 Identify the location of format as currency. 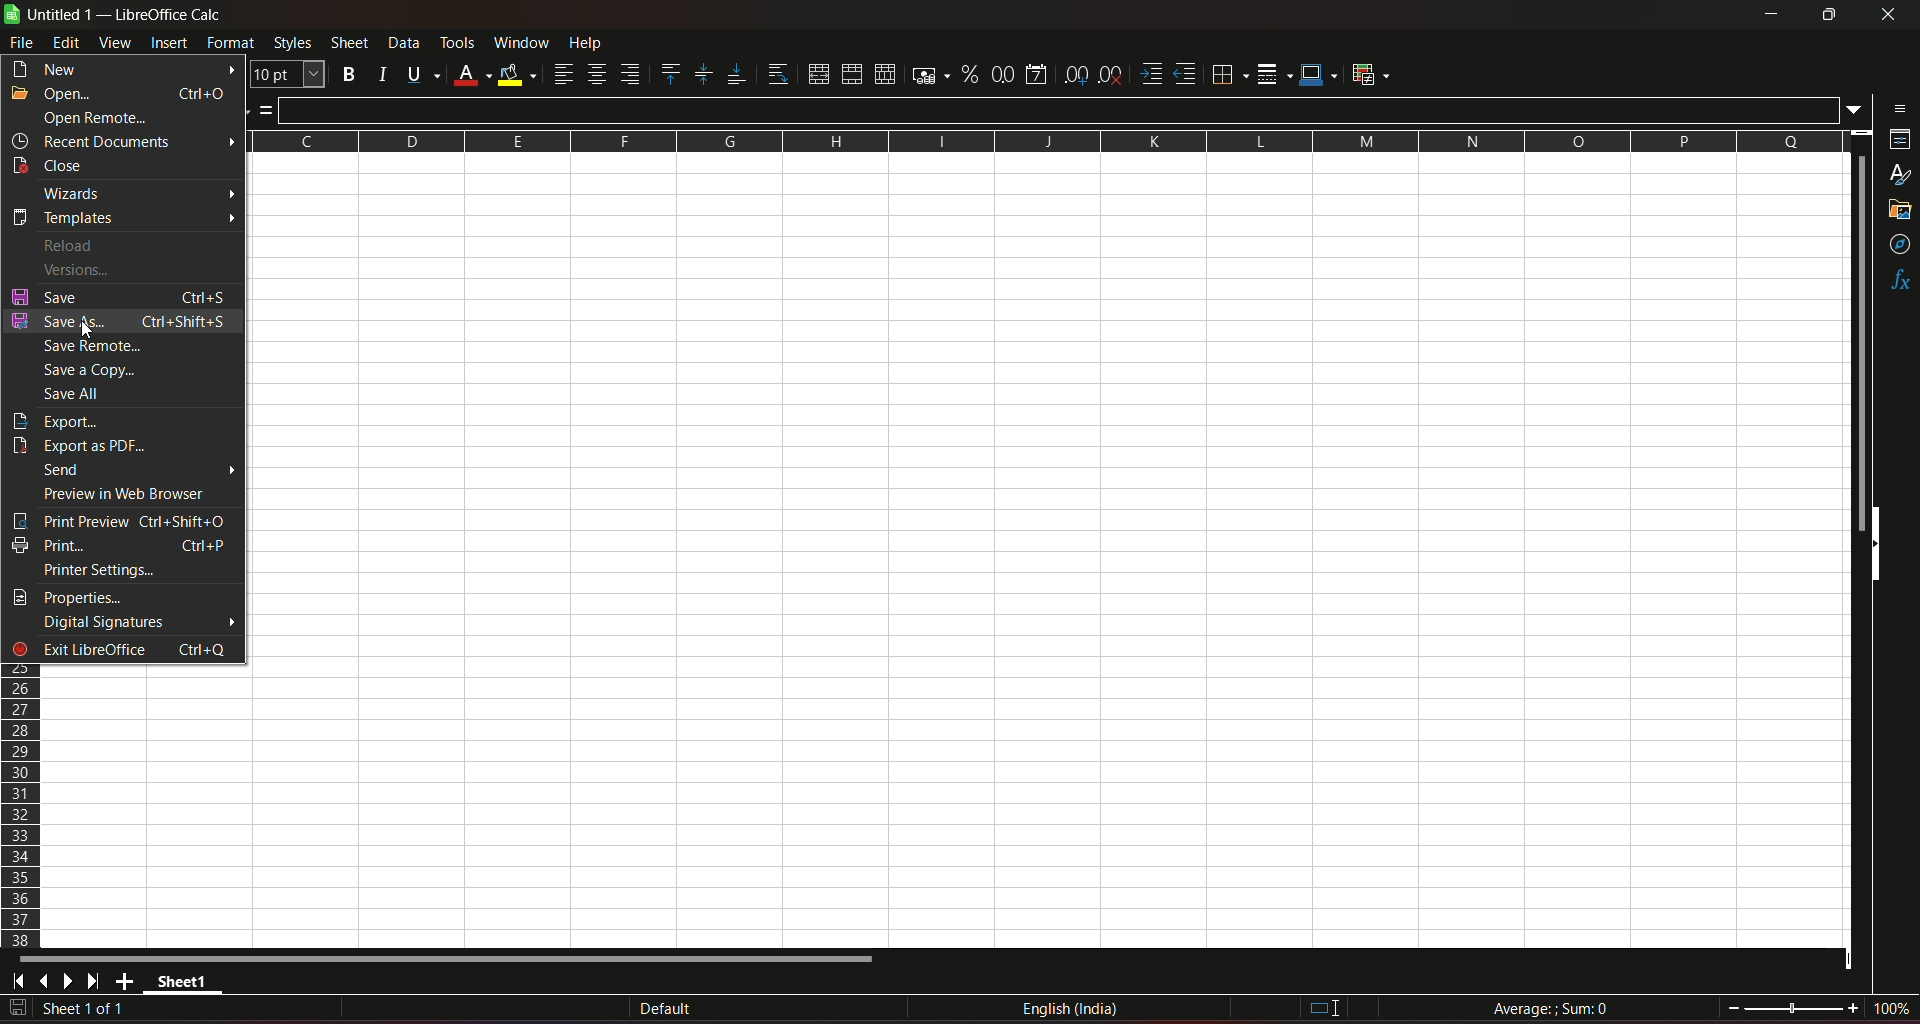
(926, 75).